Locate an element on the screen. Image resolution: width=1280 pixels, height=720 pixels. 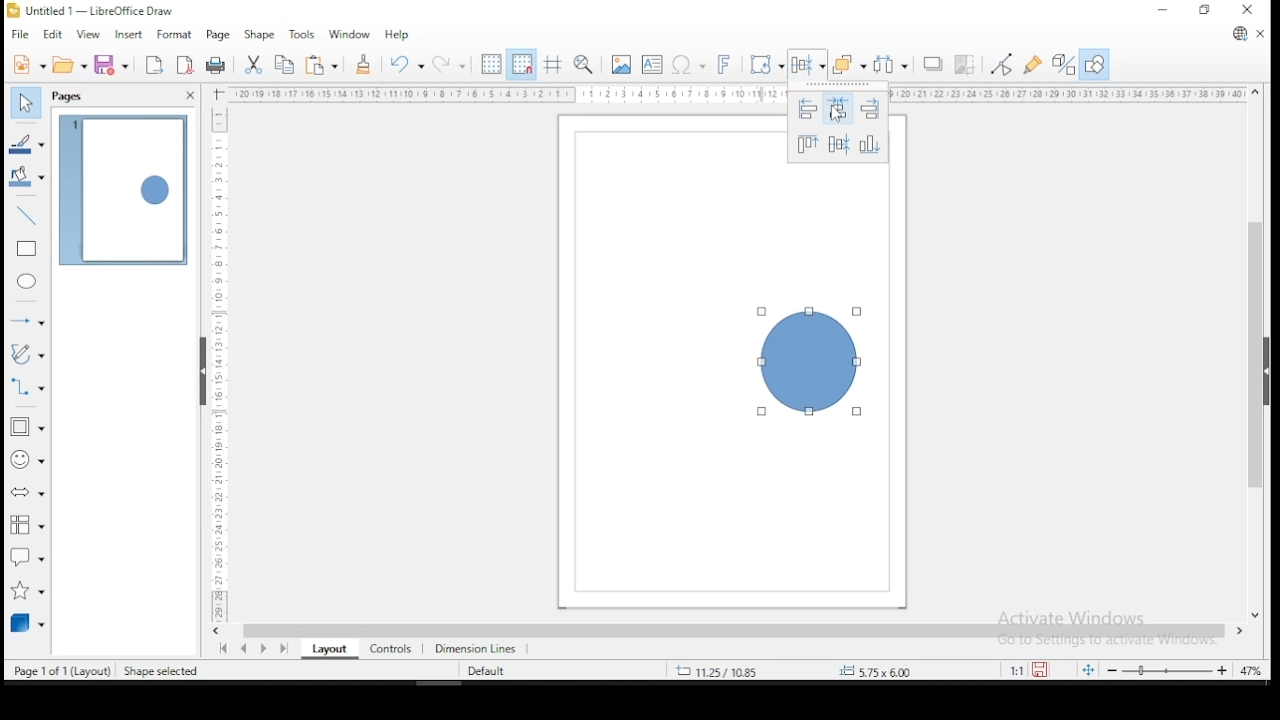
controls is located at coordinates (388, 647).